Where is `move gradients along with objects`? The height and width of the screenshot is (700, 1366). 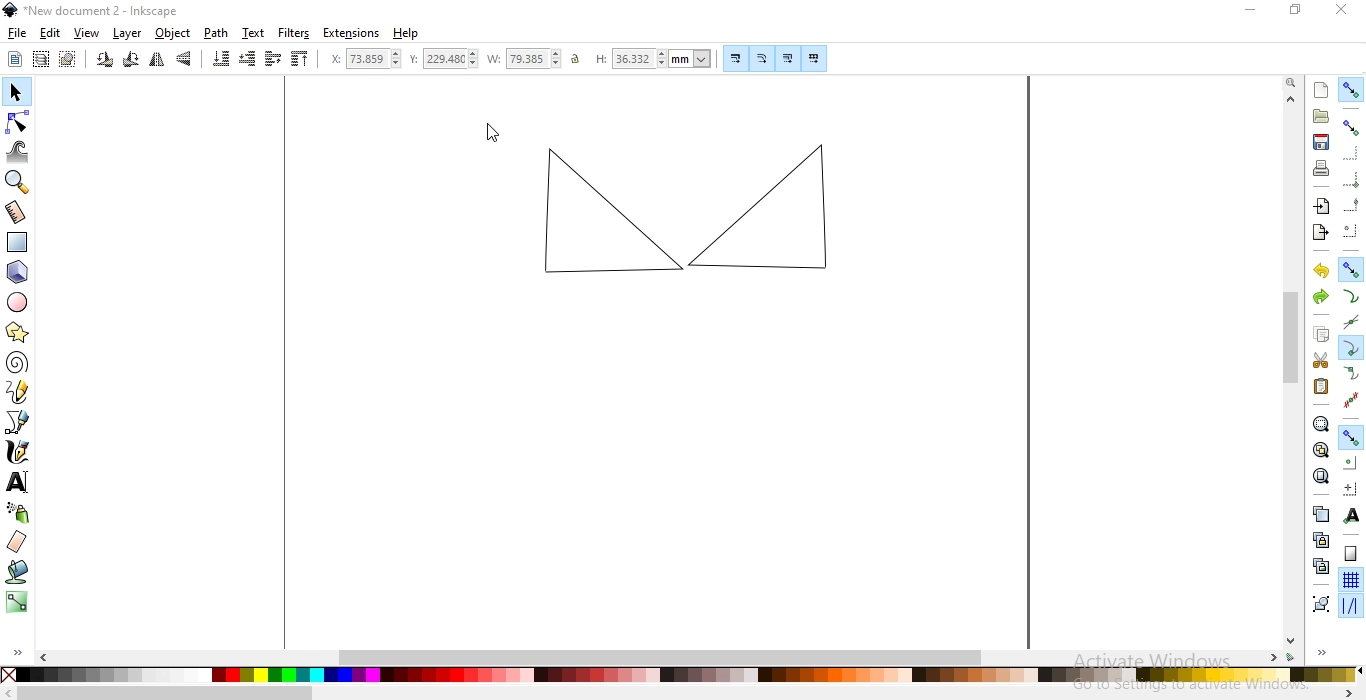 move gradients along with objects is located at coordinates (785, 58).